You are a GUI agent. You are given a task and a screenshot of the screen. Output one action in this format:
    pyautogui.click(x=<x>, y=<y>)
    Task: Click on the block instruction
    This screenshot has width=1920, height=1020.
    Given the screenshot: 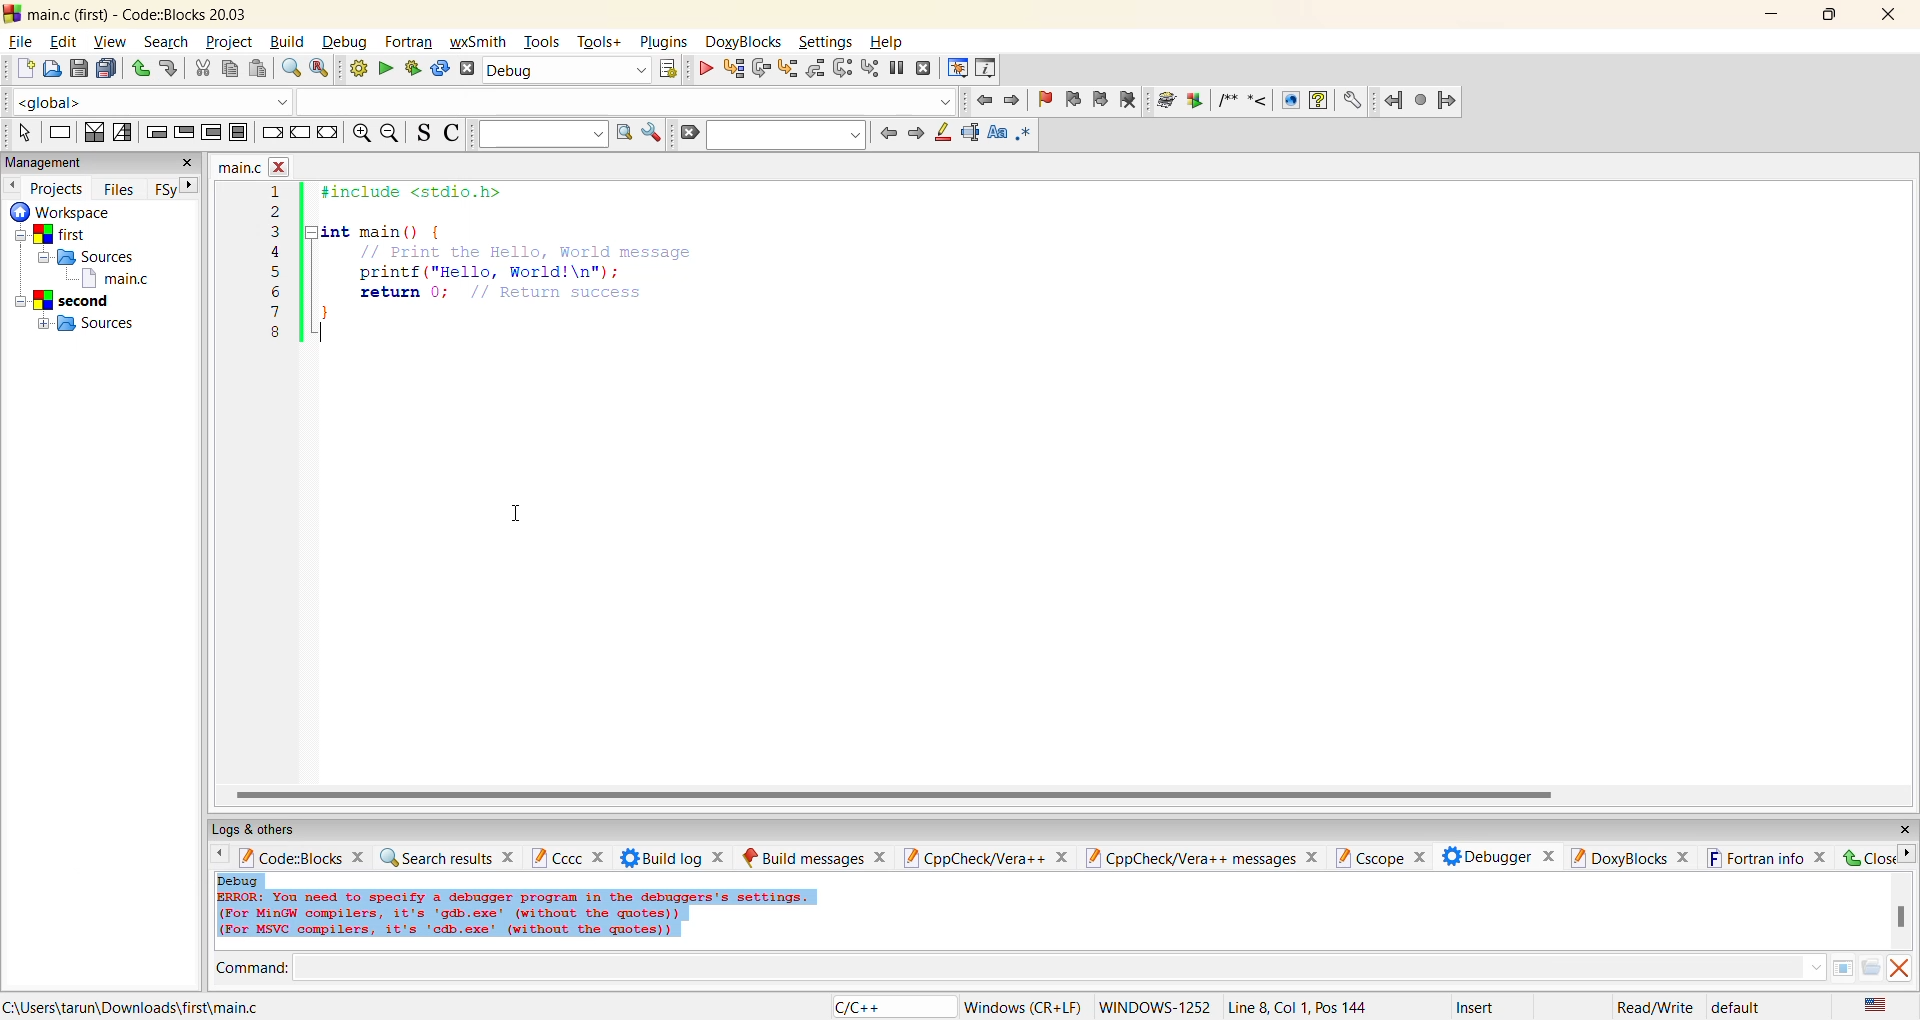 What is the action you would take?
    pyautogui.click(x=238, y=133)
    